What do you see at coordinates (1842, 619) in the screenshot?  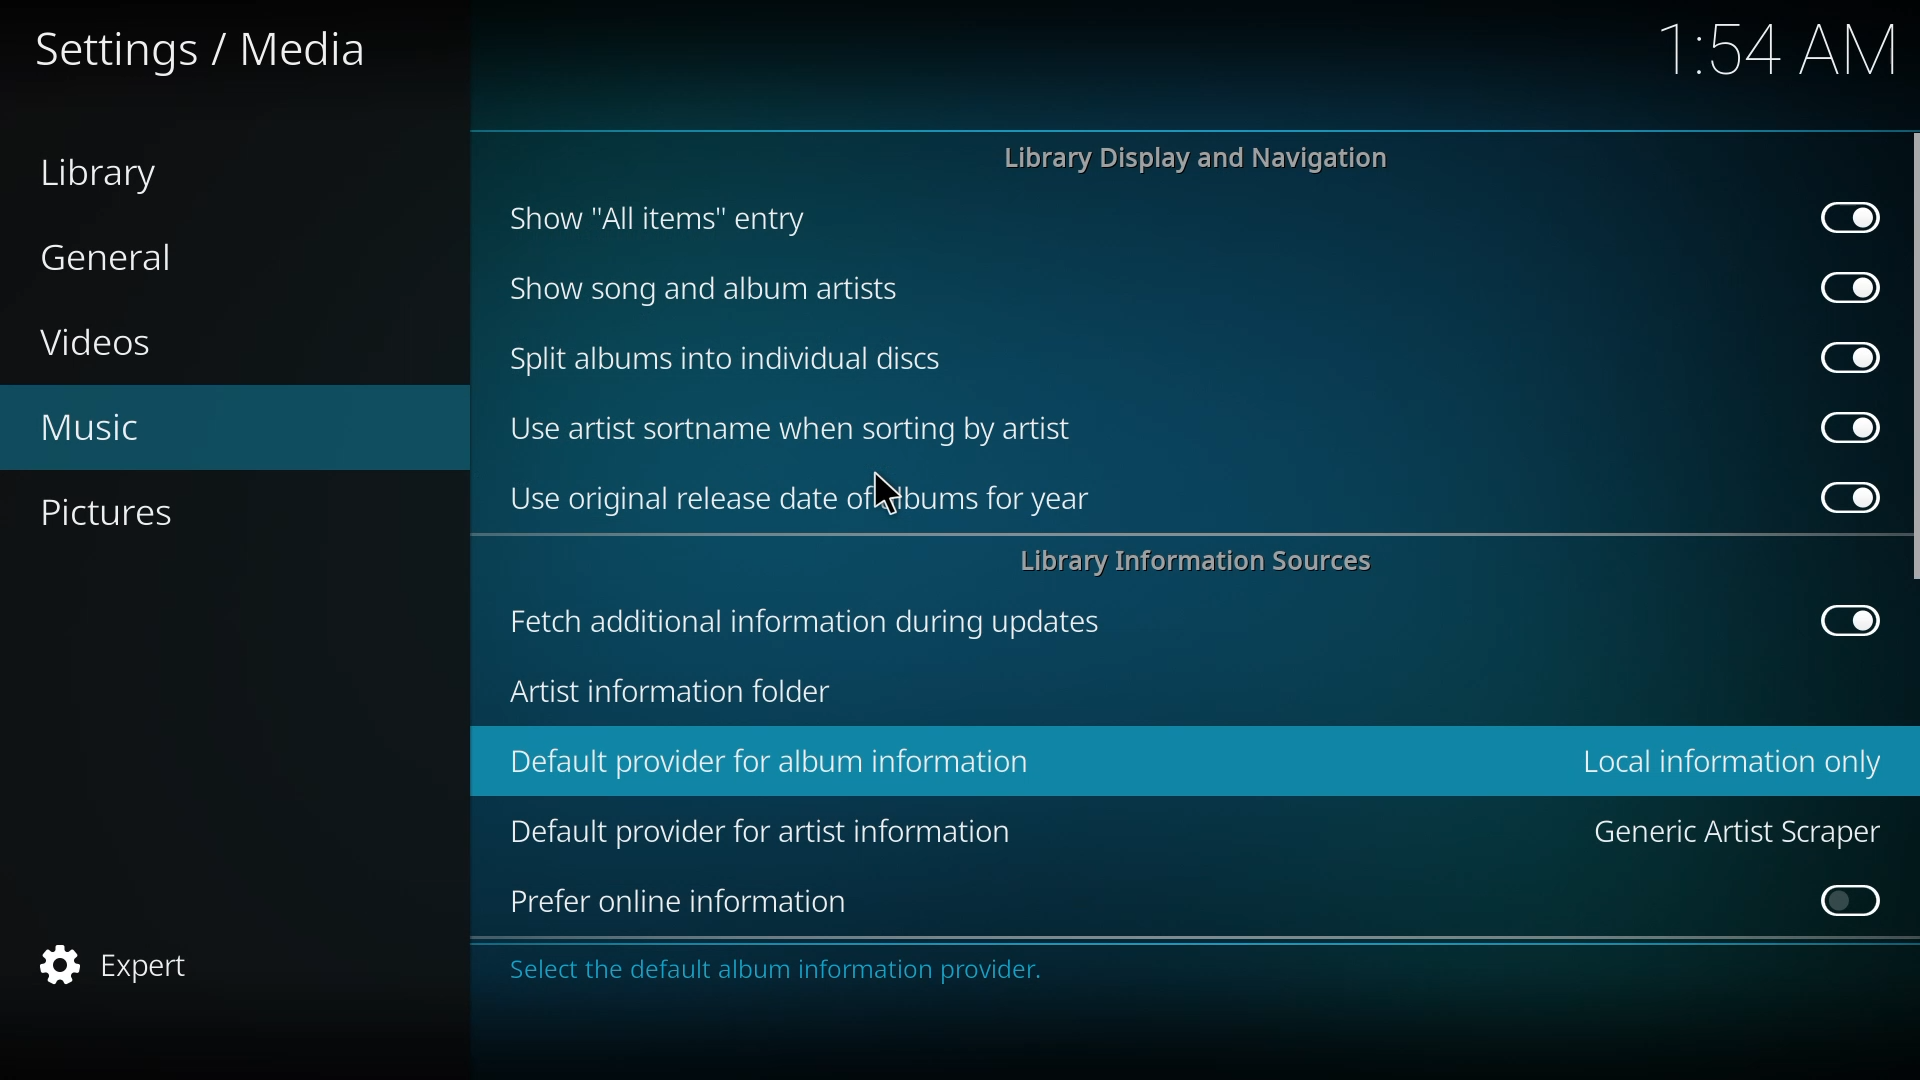 I see `enabled` at bounding box center [1842, 619].